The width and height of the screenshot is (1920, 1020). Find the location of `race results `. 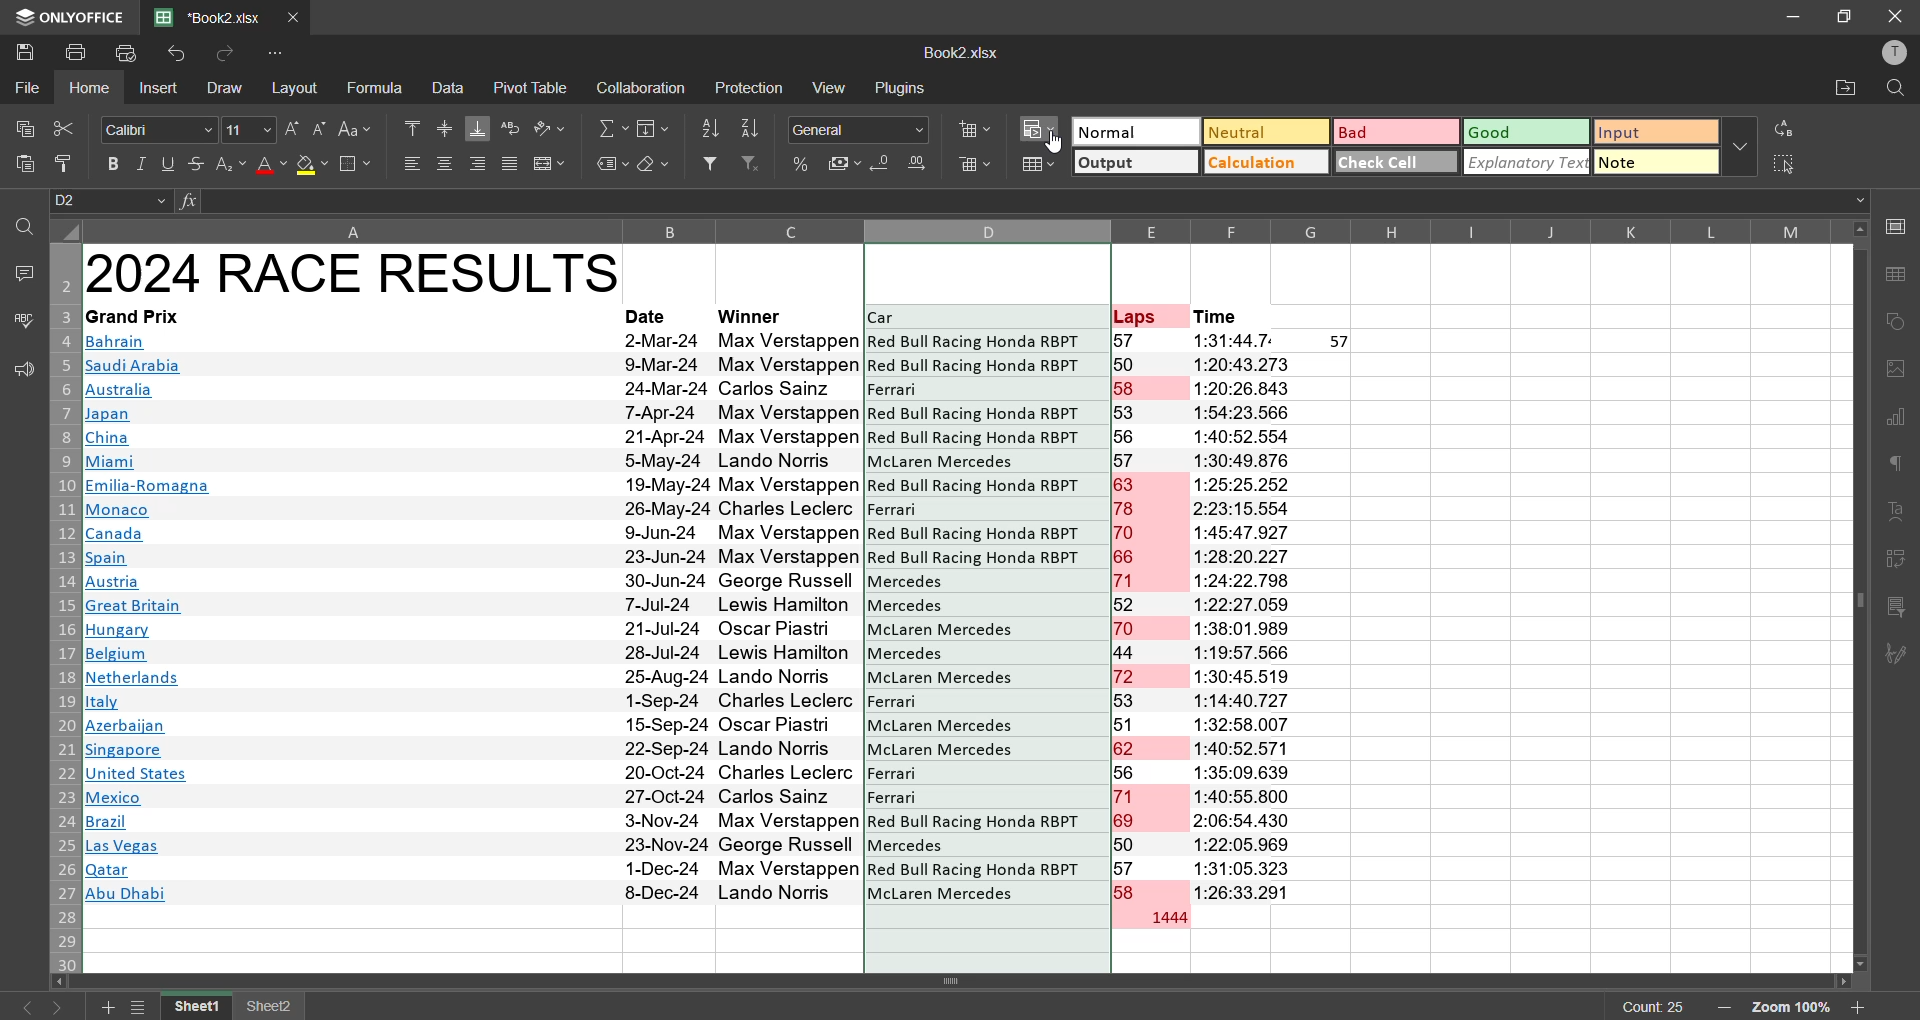

race results  is located at coordinates (353, 272).